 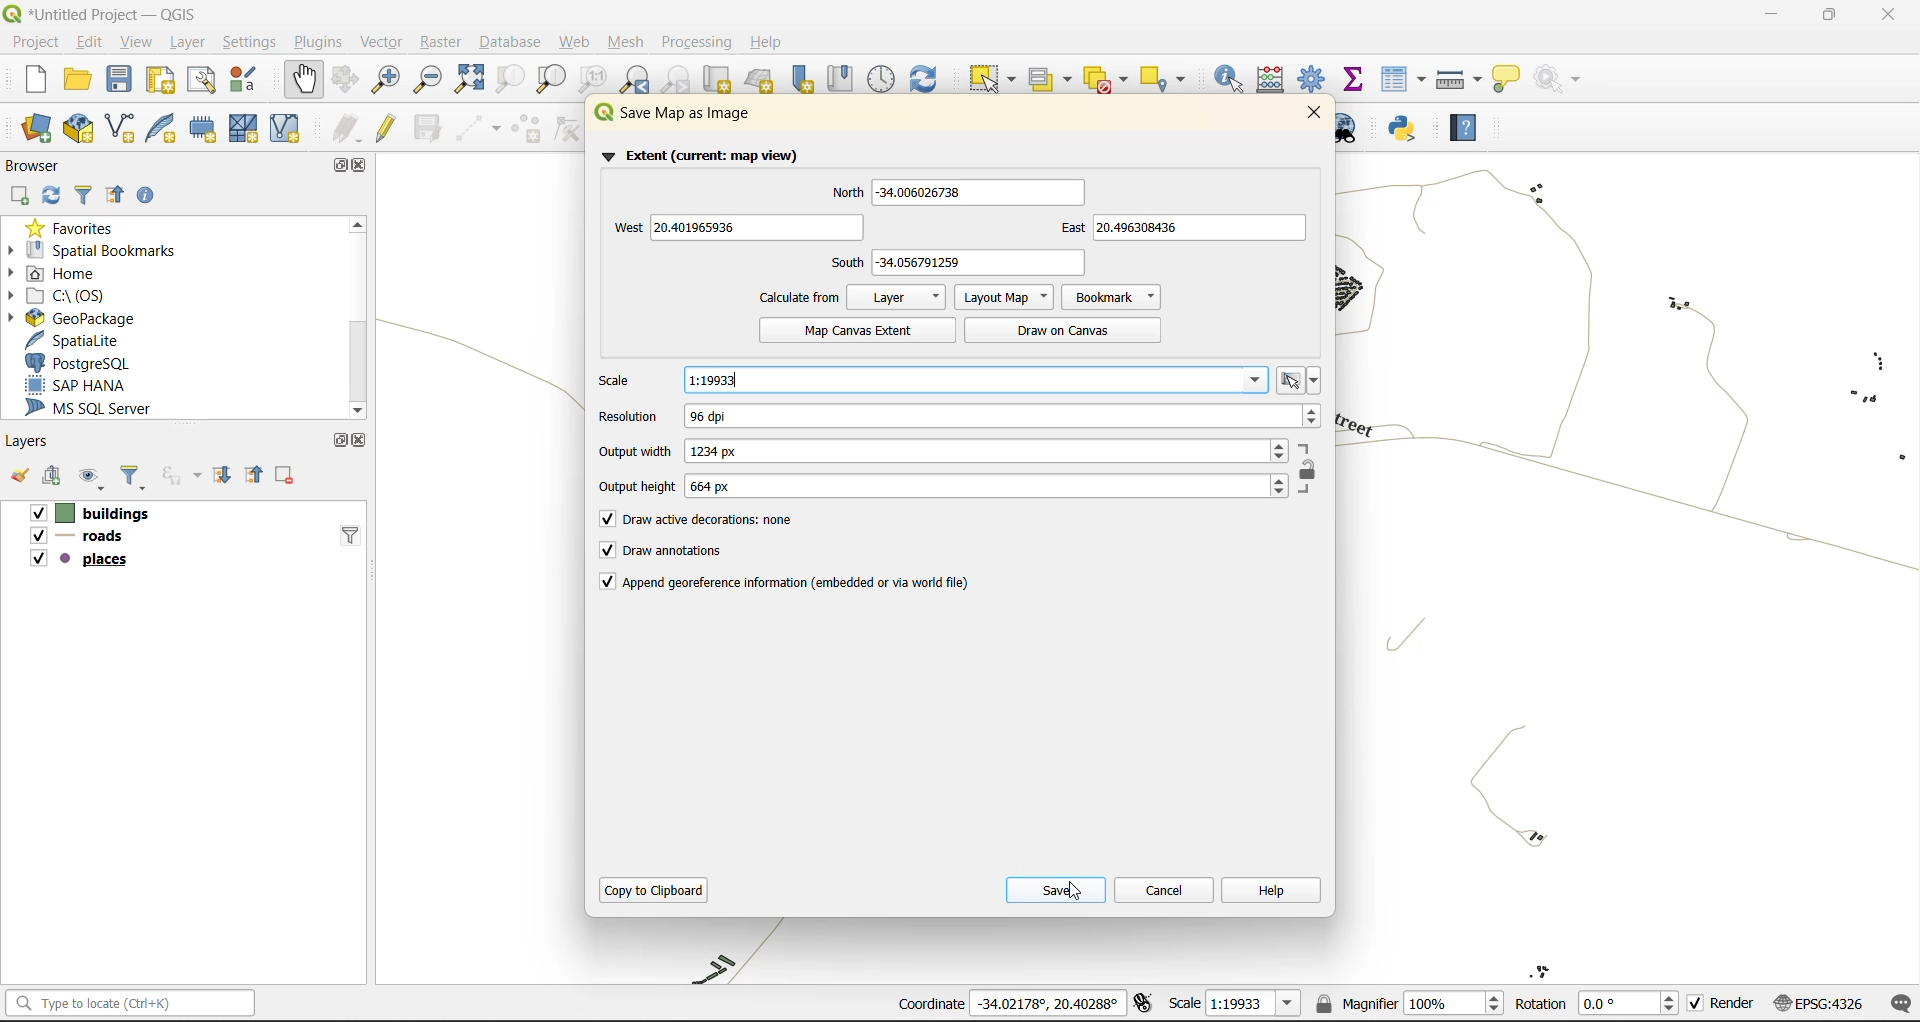 I want to click on new shapefile, so click(x=119, y=129).